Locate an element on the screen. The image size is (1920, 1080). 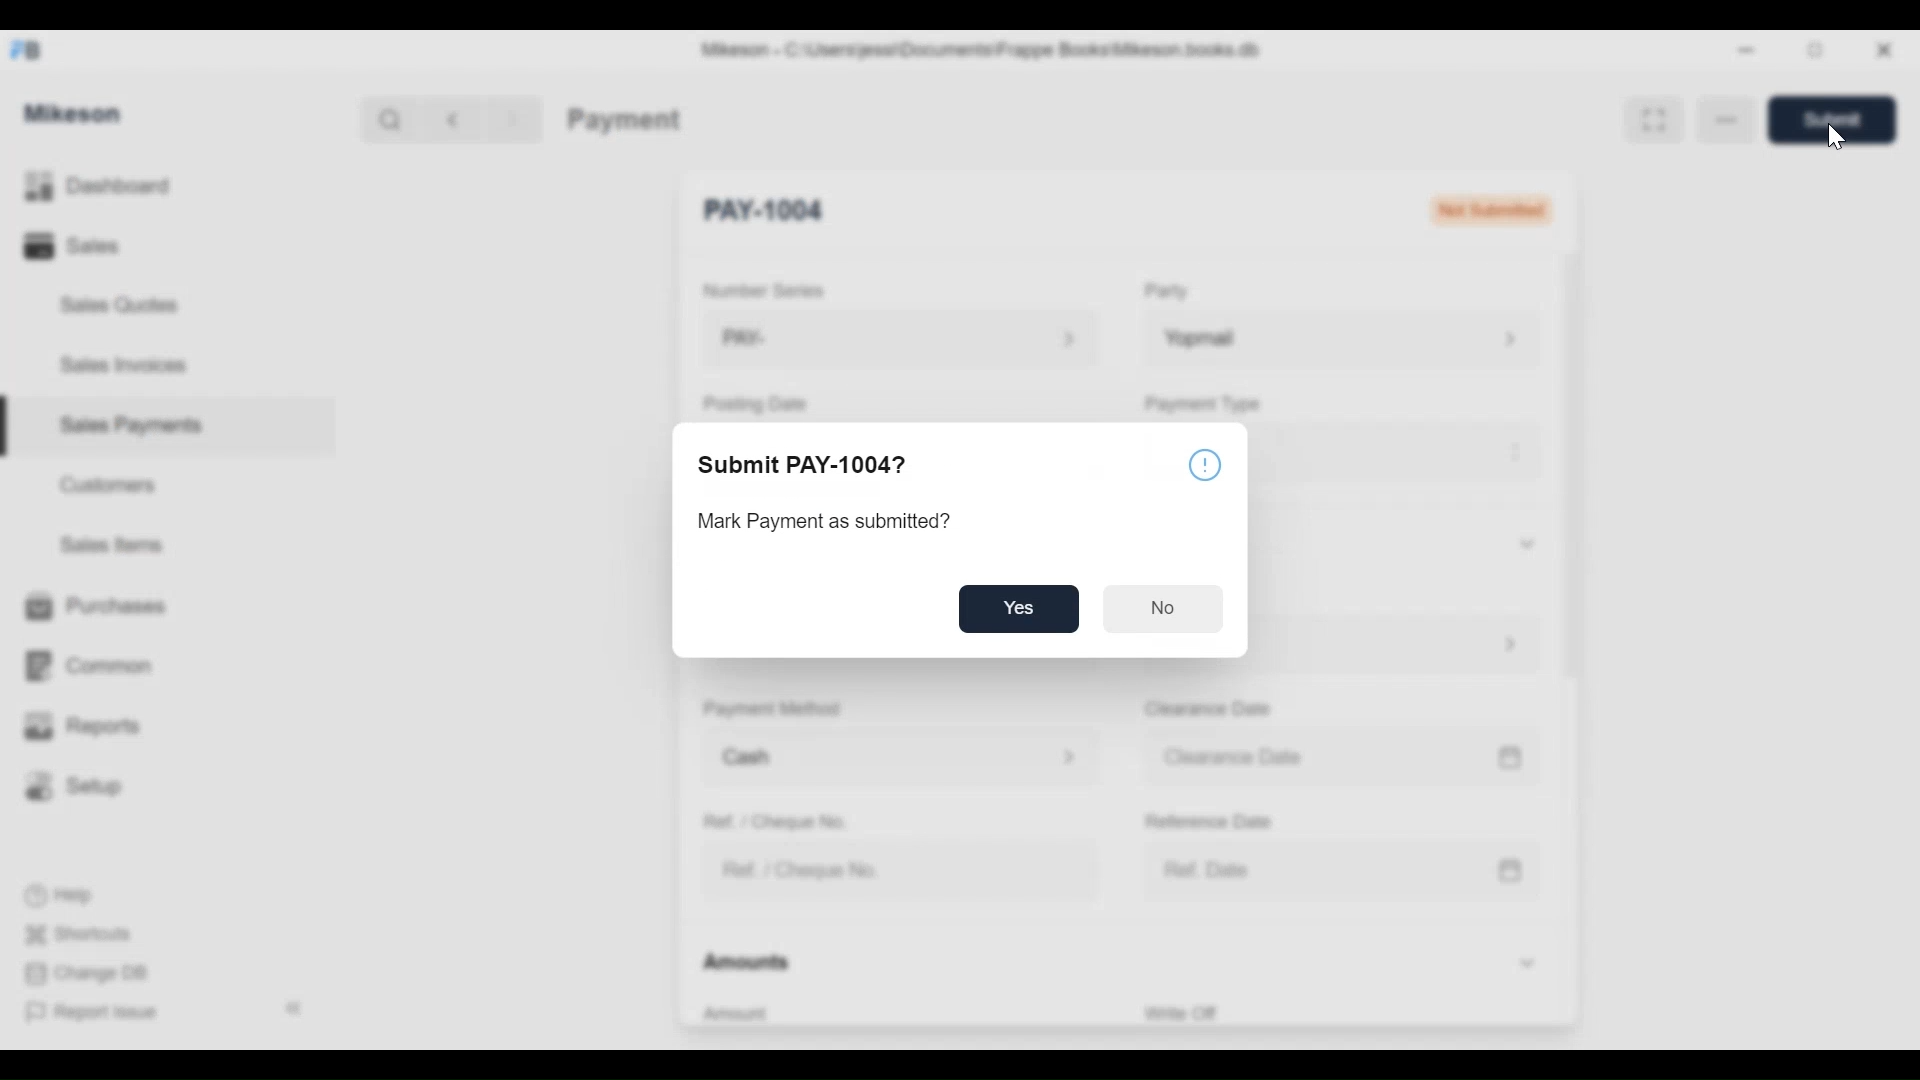
Yes is located at coordinates (1026, 610).